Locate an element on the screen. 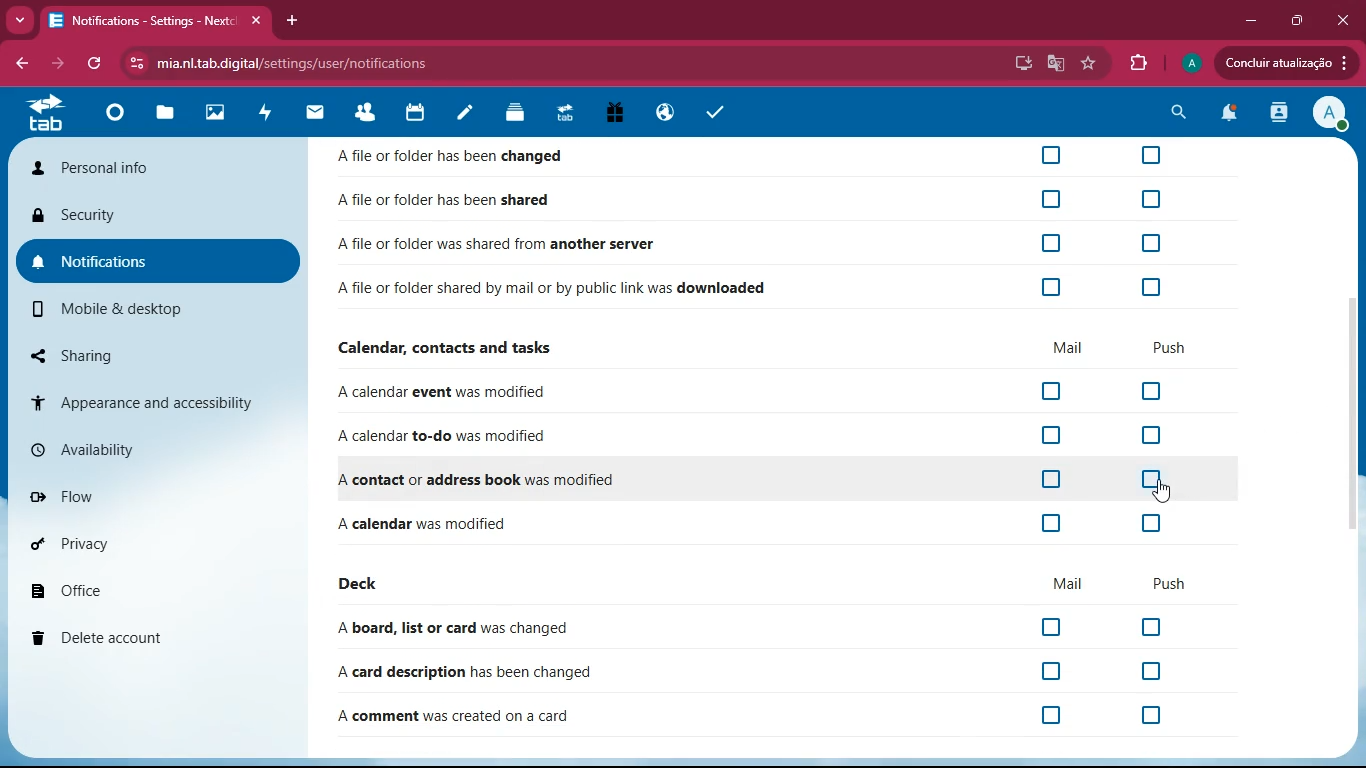 The image size is (1366, 768). delete account is located at coordinates (143, 638).